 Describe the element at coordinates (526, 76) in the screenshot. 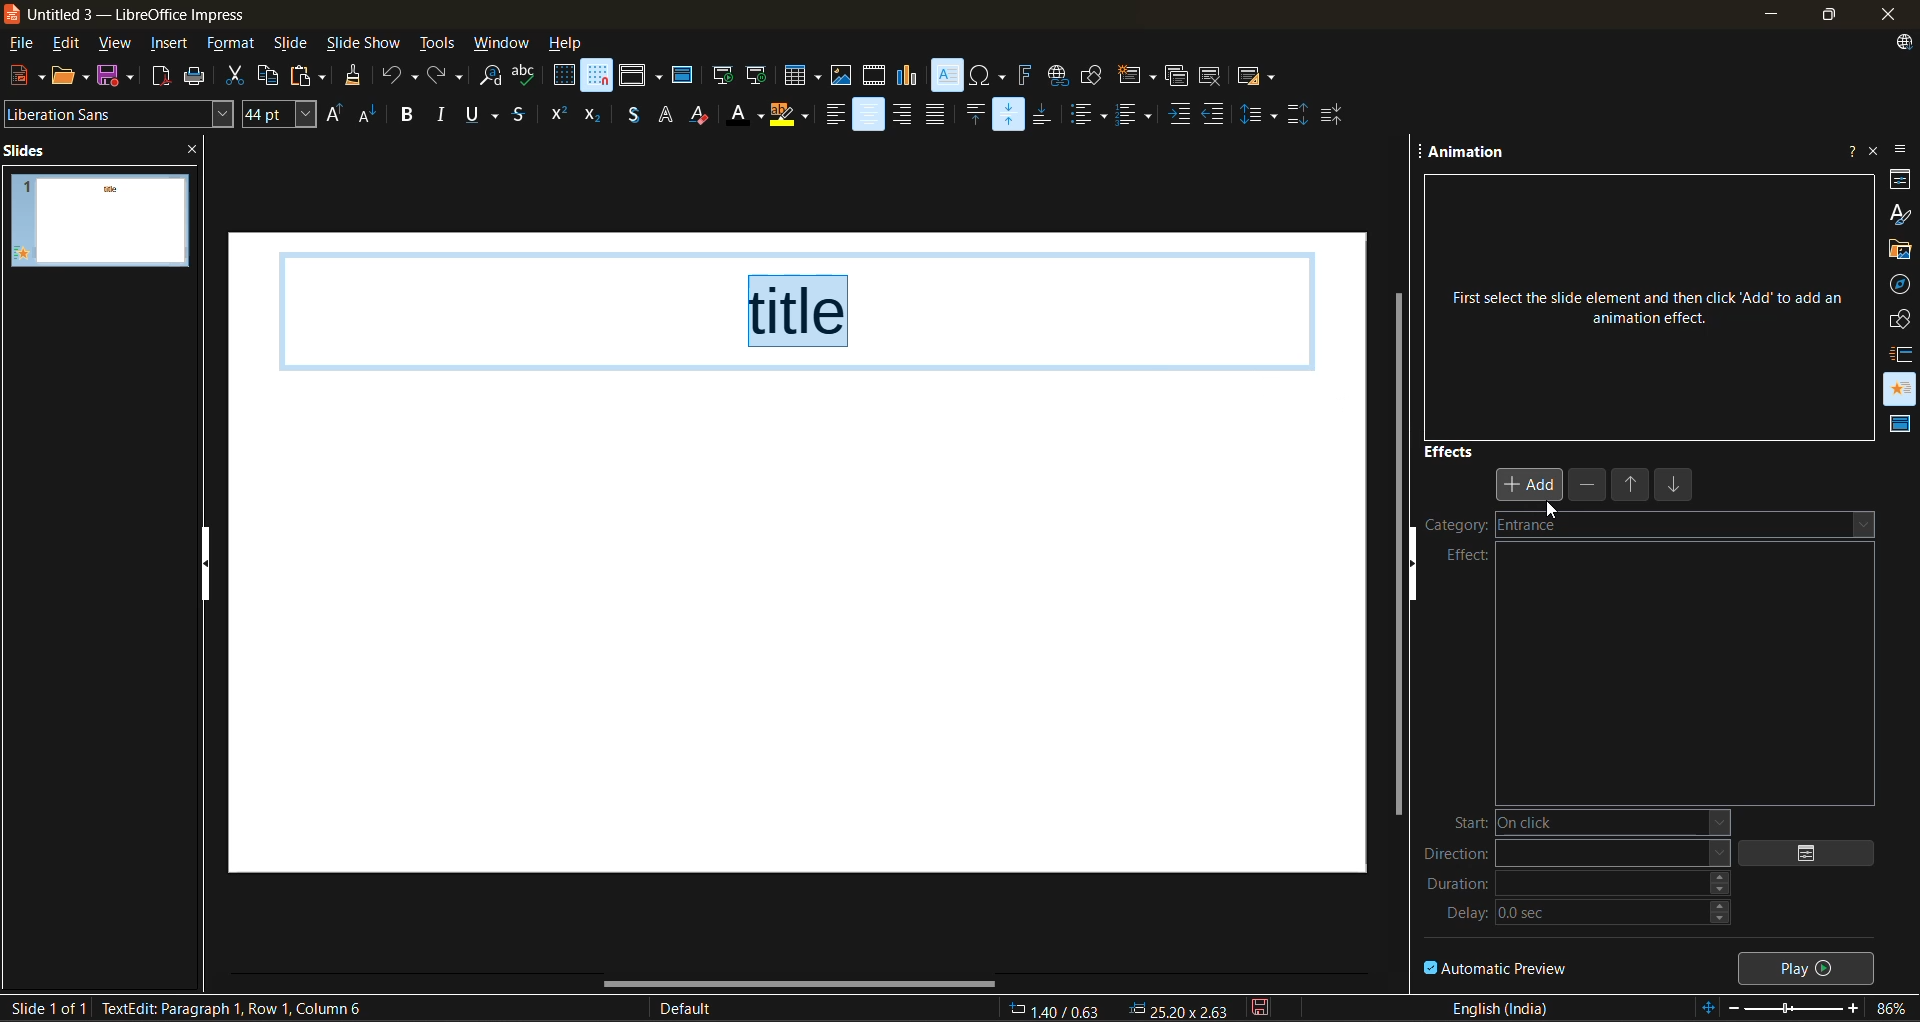

I see `spelling` at that location.